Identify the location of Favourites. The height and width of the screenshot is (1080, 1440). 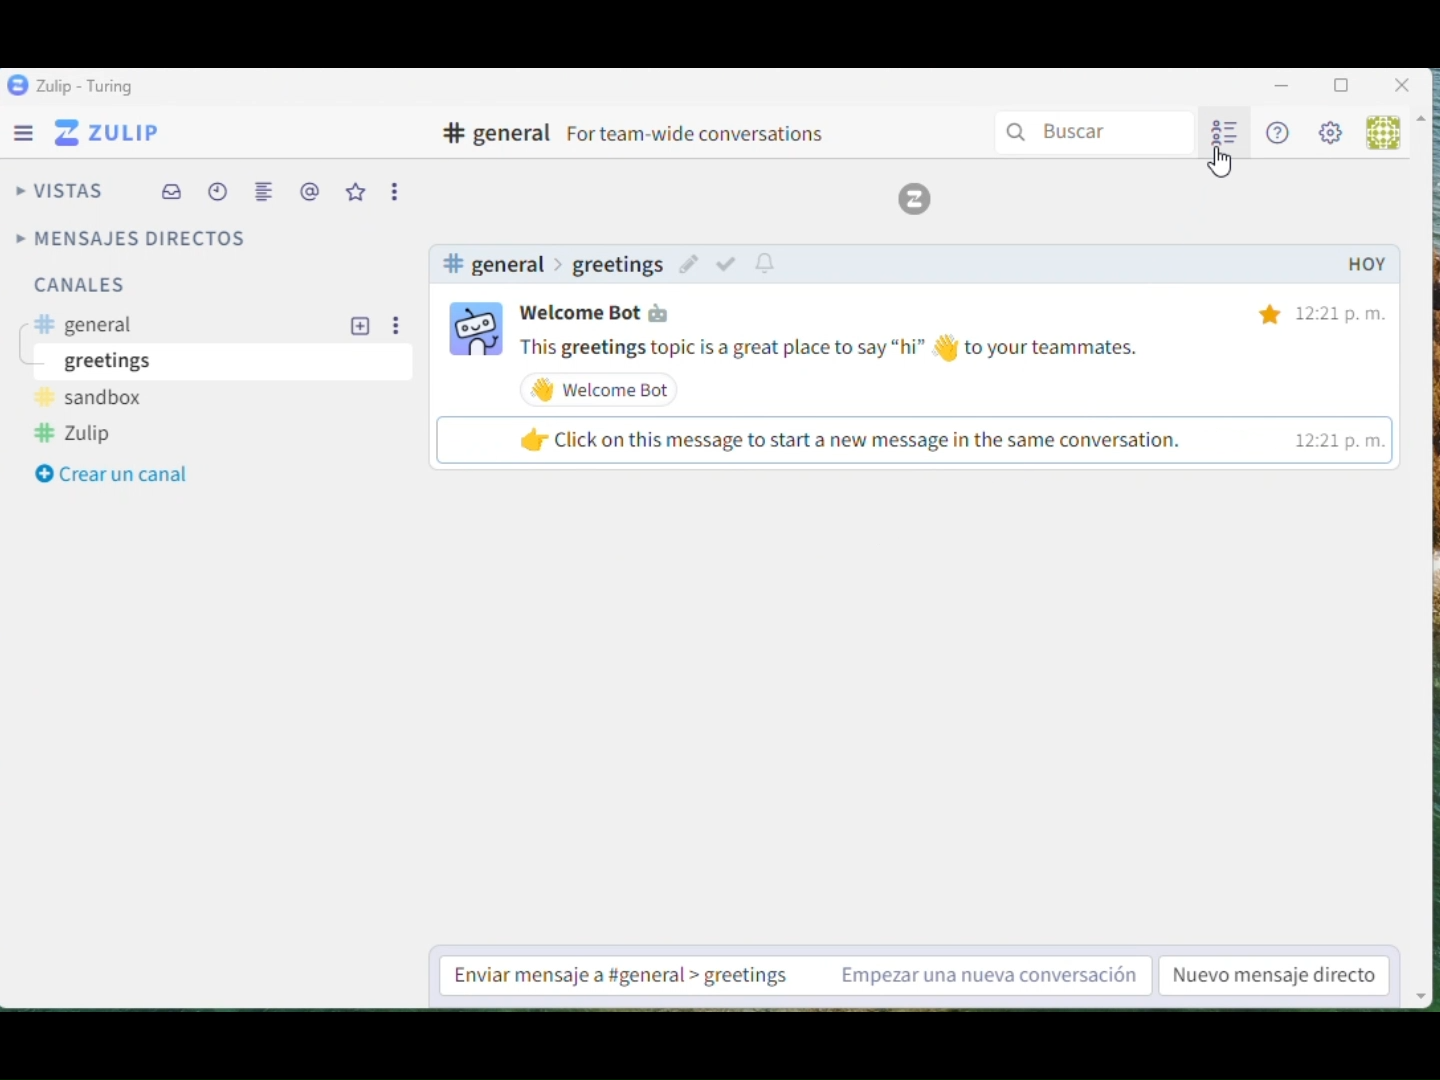
(357, 193).